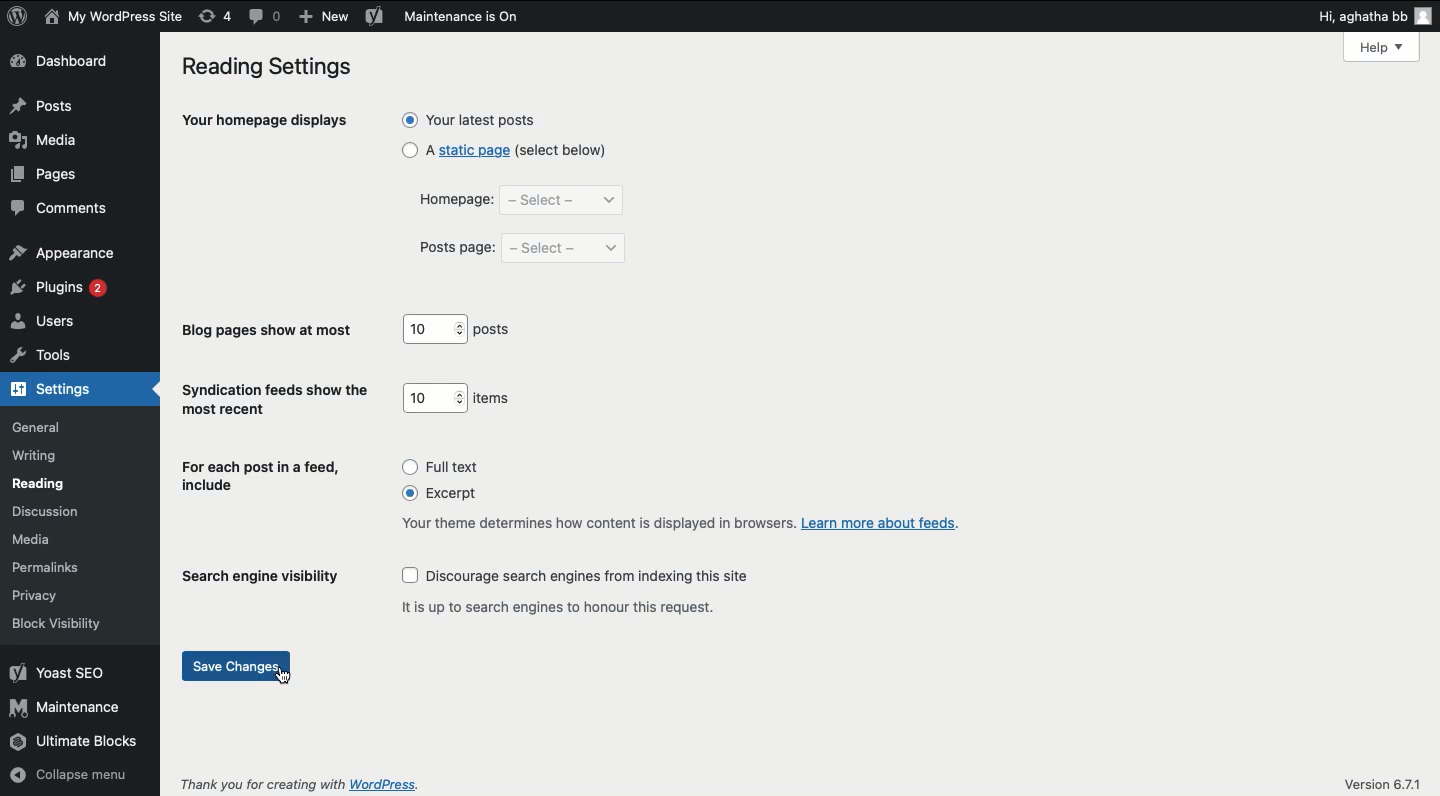 The height and width of the screenshot is (796, 1440). Describe the element at coordinates (492, 328) in the screenshot. I see `posts` at that location.